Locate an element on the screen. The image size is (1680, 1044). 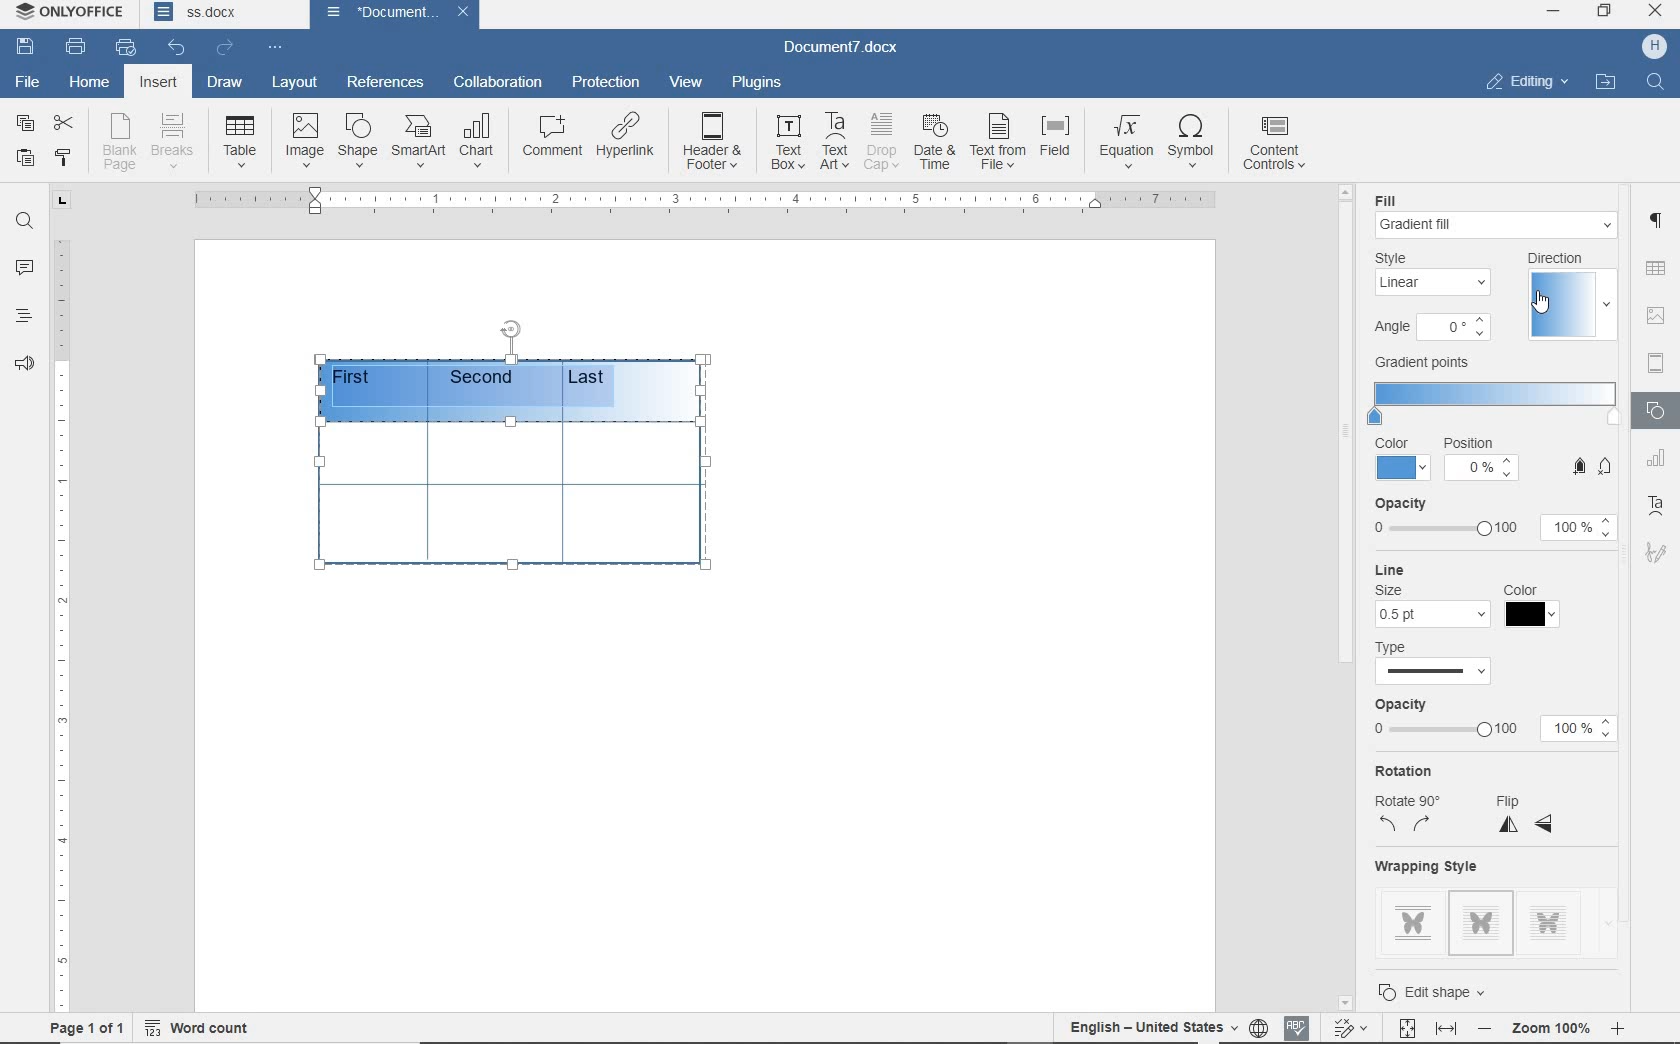
drop cap is located at coordinates (881, 142).